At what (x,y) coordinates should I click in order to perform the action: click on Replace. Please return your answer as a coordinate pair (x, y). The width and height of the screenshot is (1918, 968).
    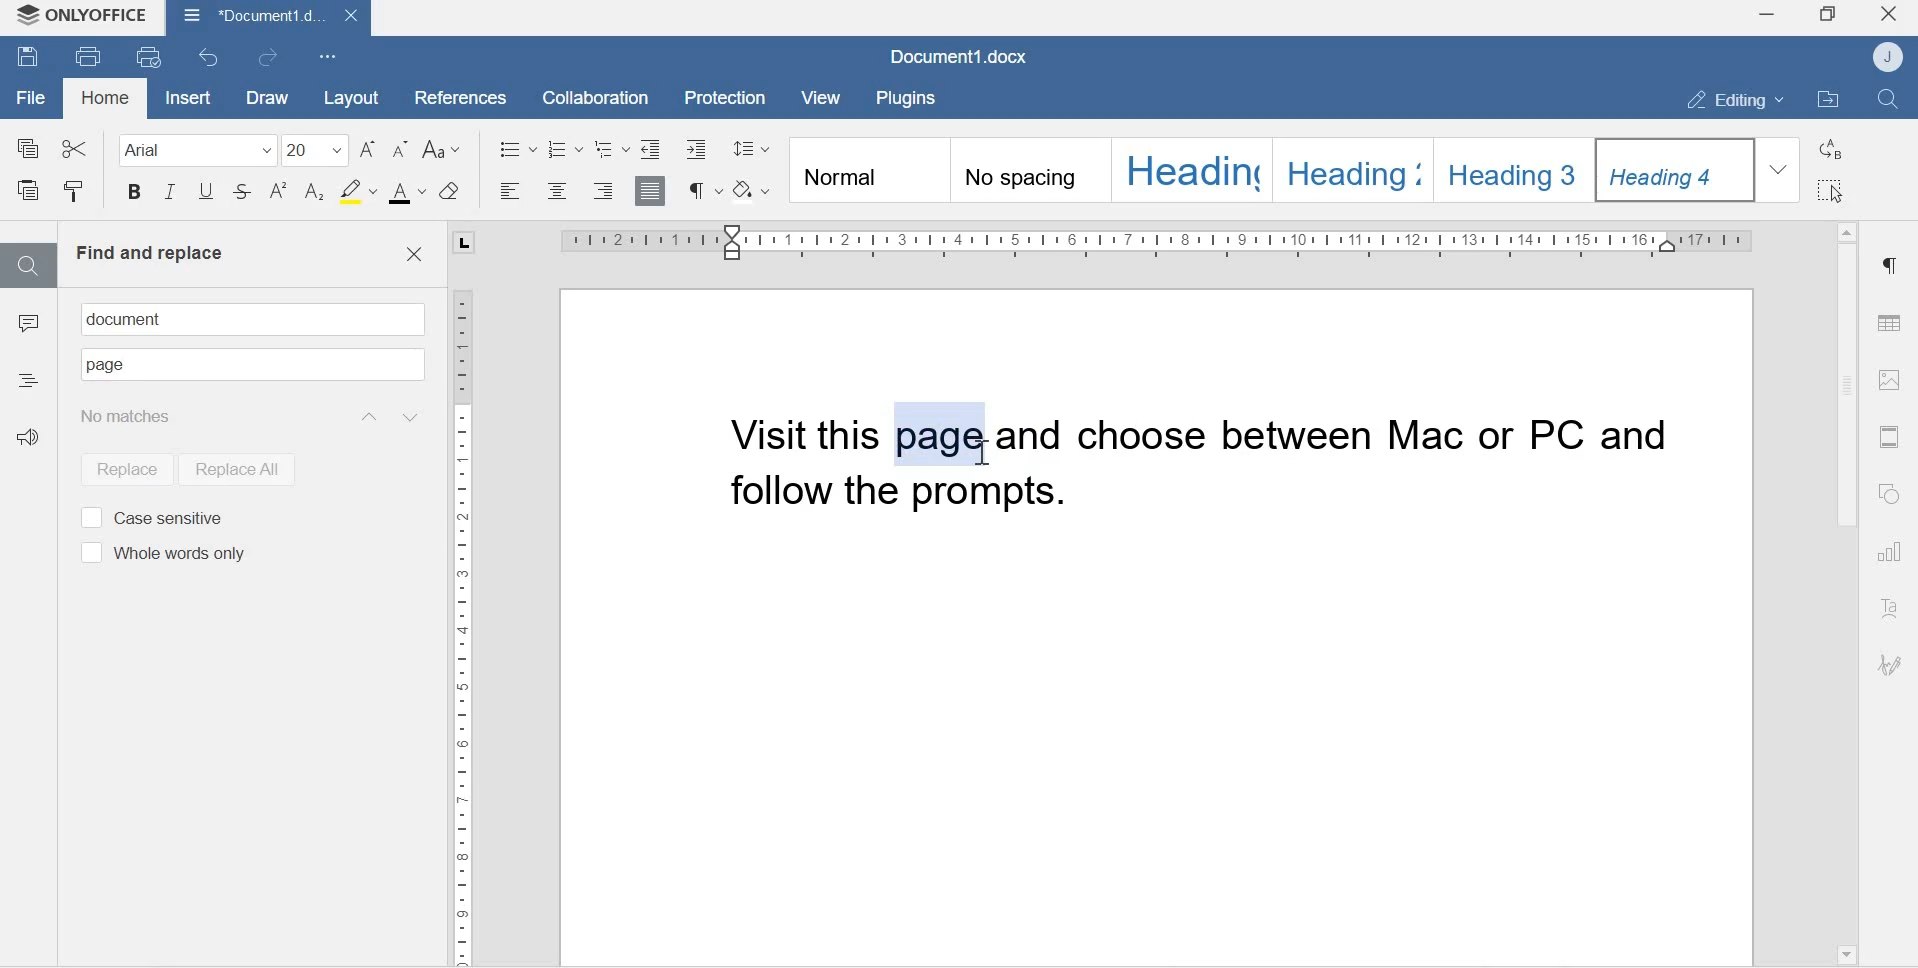
    Looking at the image, I should click on (120, 467).